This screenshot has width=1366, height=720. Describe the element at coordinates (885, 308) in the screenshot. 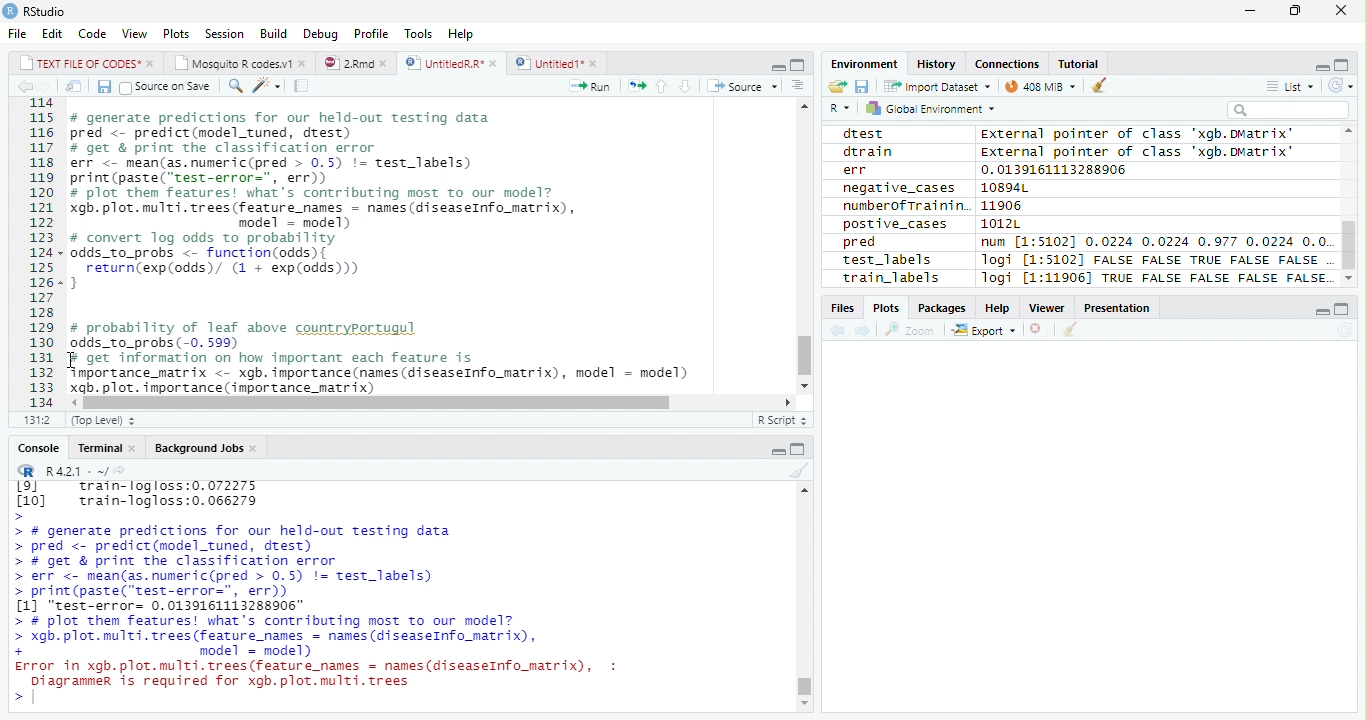

I see `Plots` at that location.